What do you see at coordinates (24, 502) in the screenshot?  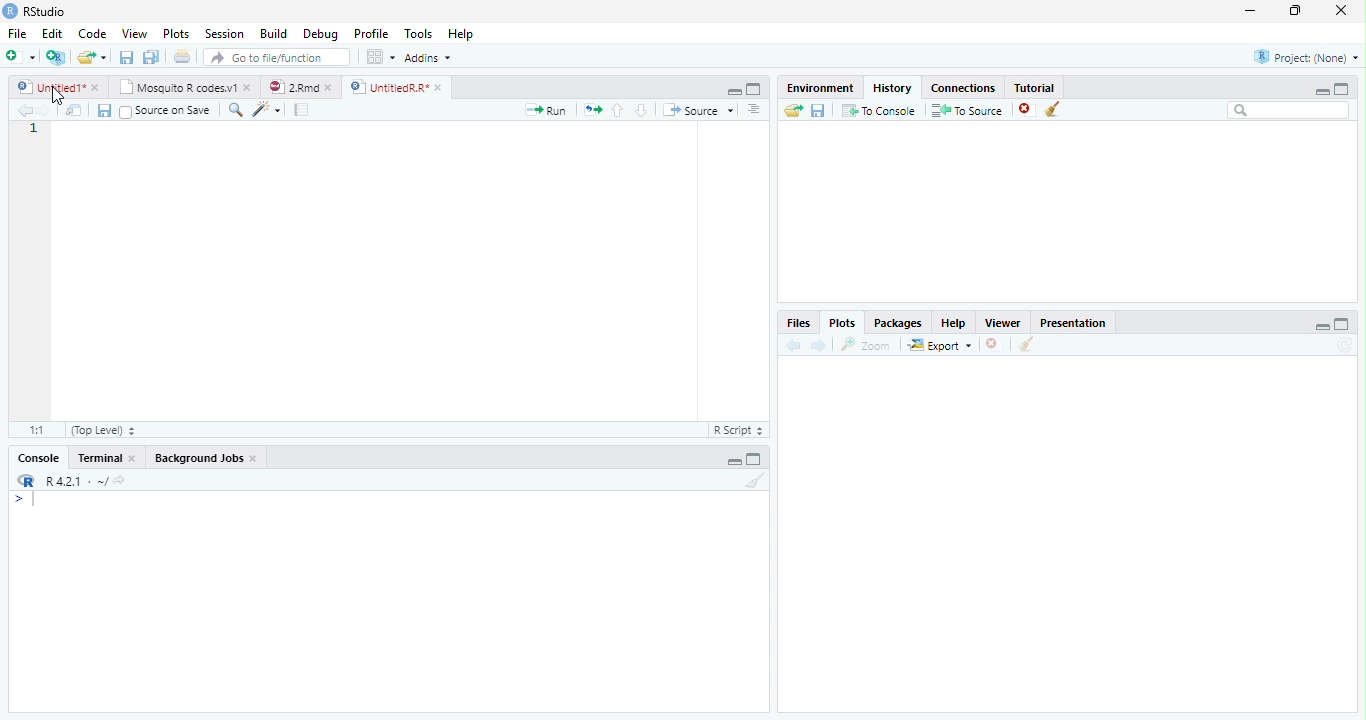 I see `New line` at bounding box center [24, 502].